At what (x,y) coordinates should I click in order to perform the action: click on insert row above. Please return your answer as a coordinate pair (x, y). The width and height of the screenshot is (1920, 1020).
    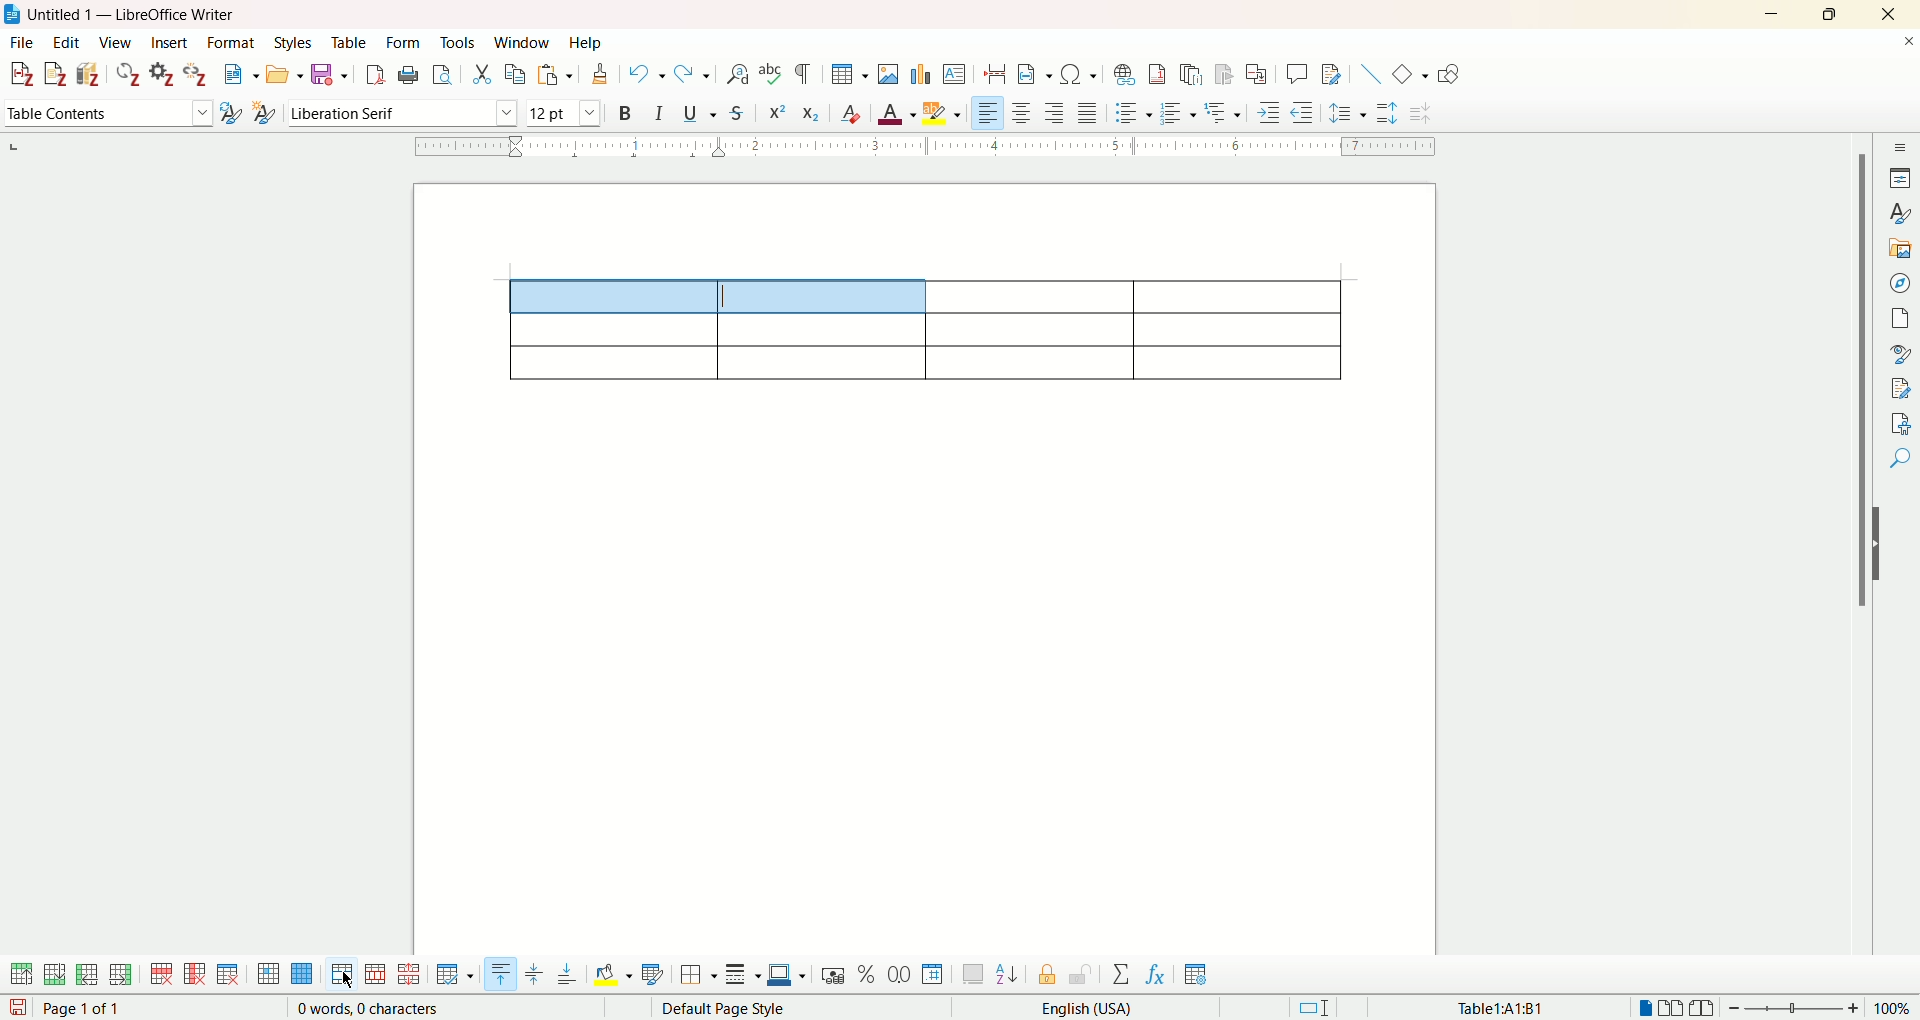
    Looking at the image, I should click on (22, 970).